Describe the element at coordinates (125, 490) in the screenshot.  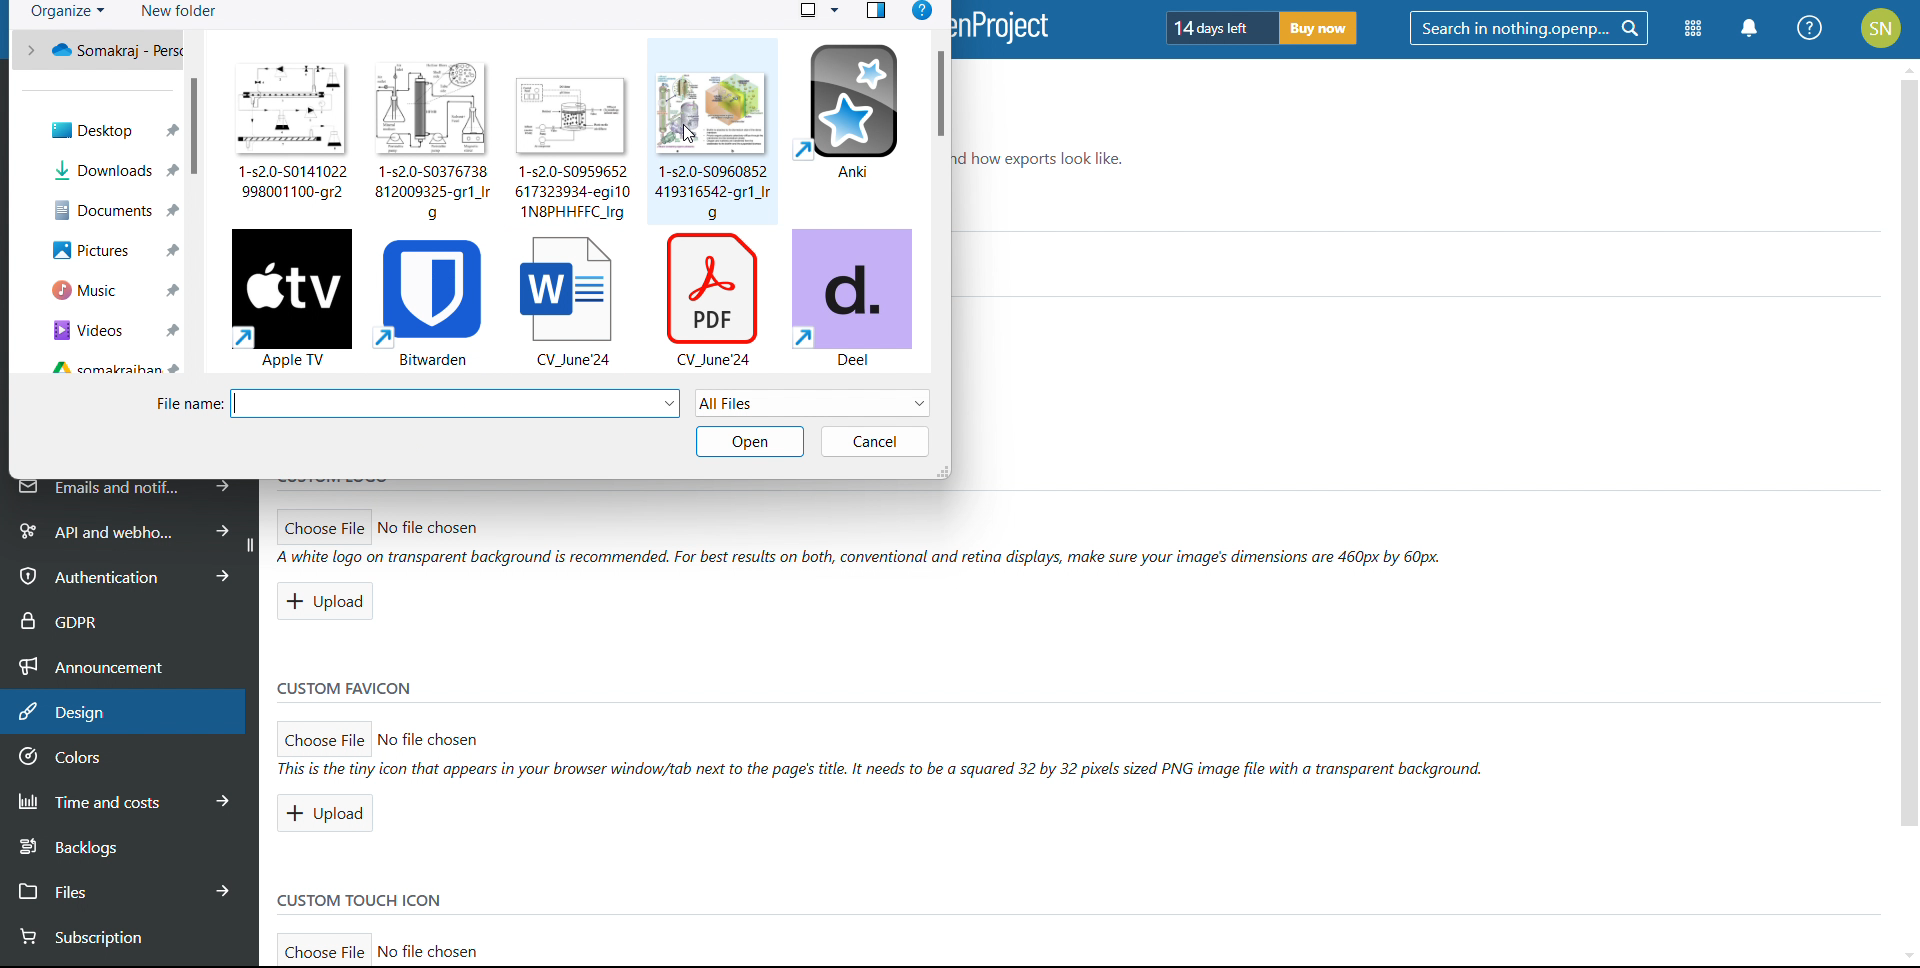
I see `emails and notifications` at that location.